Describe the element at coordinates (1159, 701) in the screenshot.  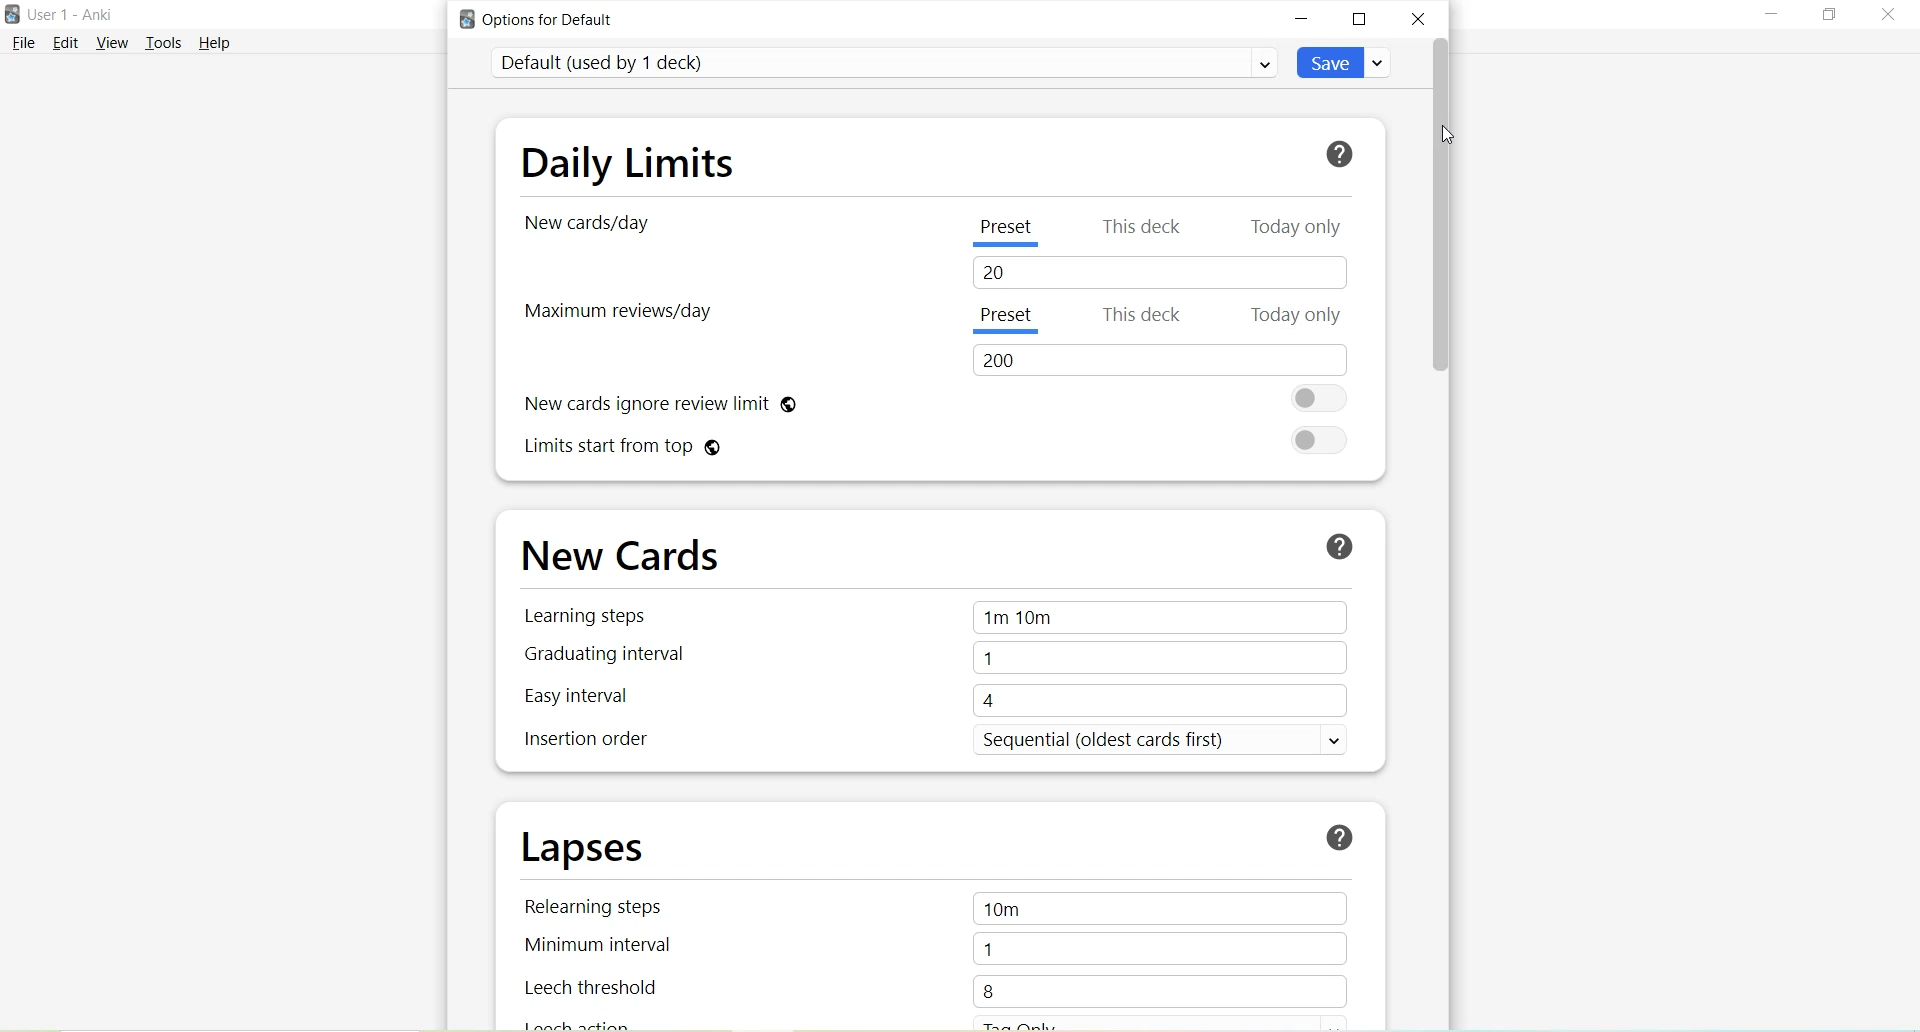
I see `4` at that location.